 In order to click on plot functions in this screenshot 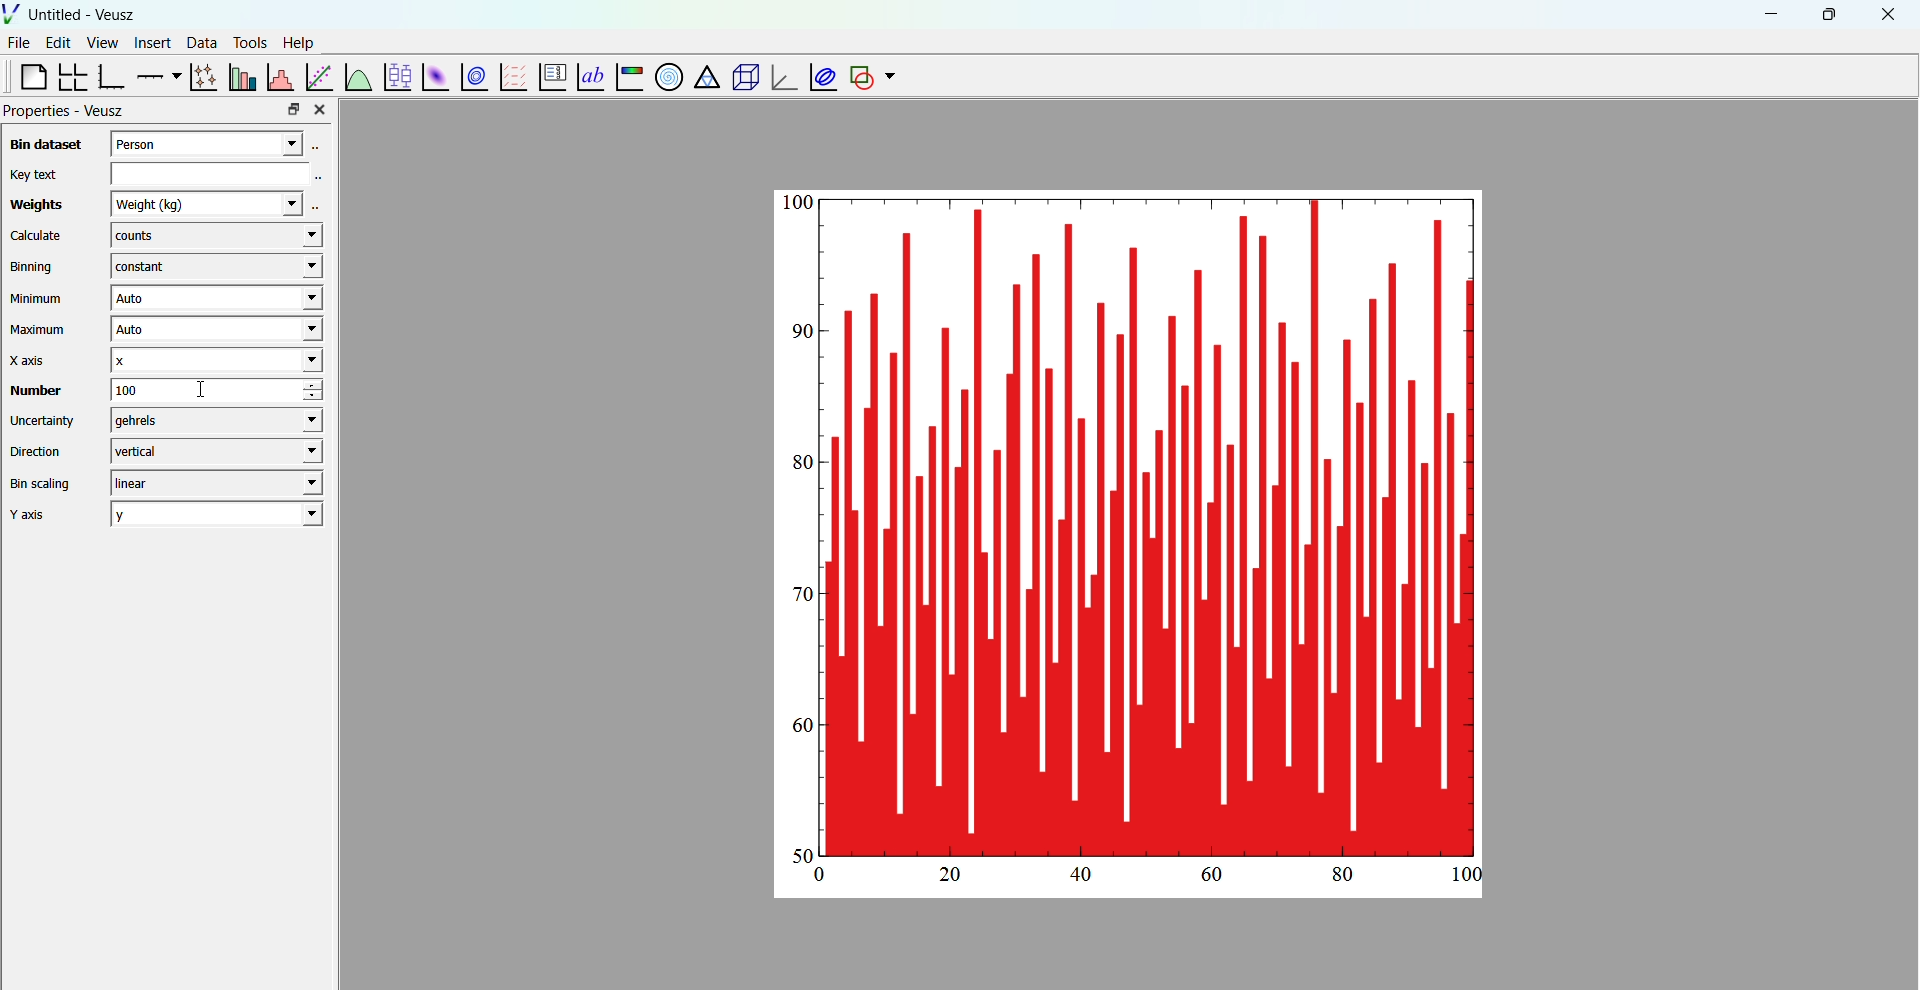, I will do `click(357, 76)`.